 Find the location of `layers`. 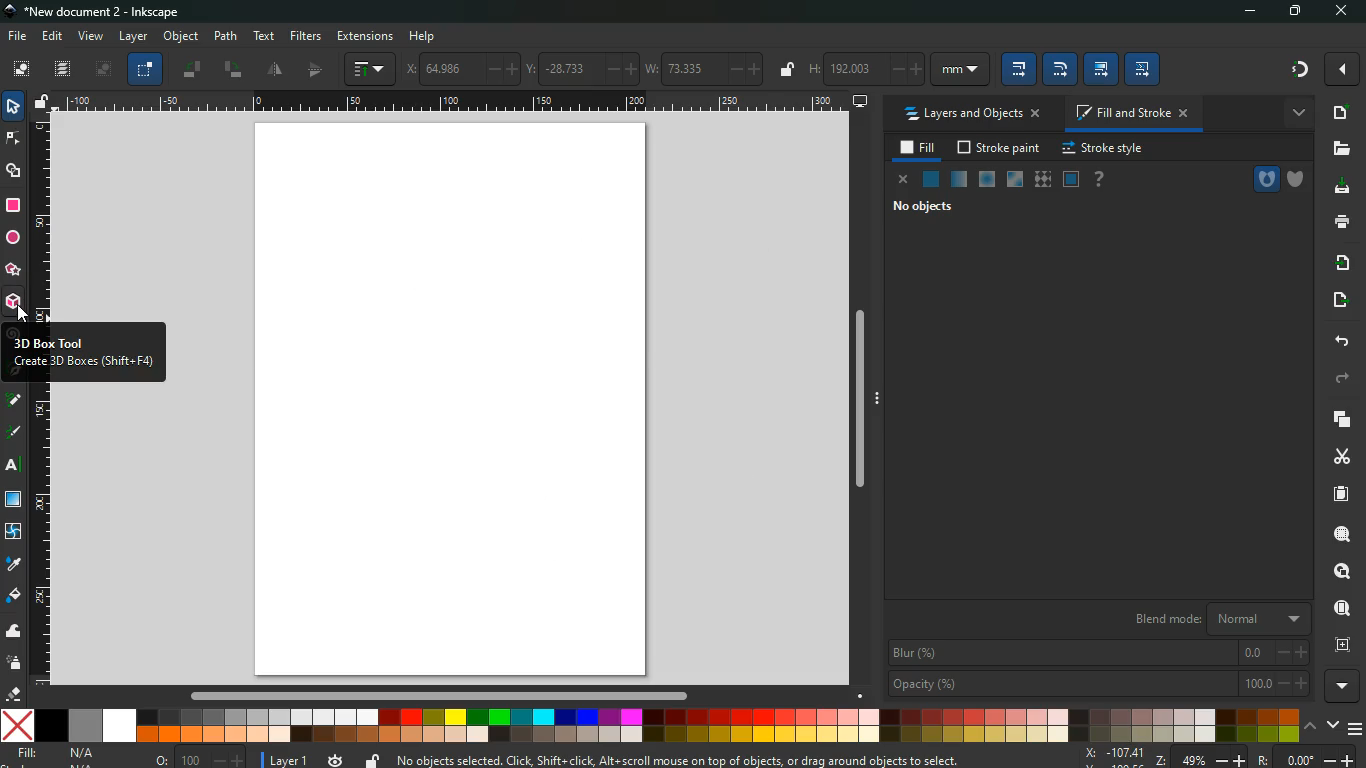

layers is located at coordinates (1336, 418).